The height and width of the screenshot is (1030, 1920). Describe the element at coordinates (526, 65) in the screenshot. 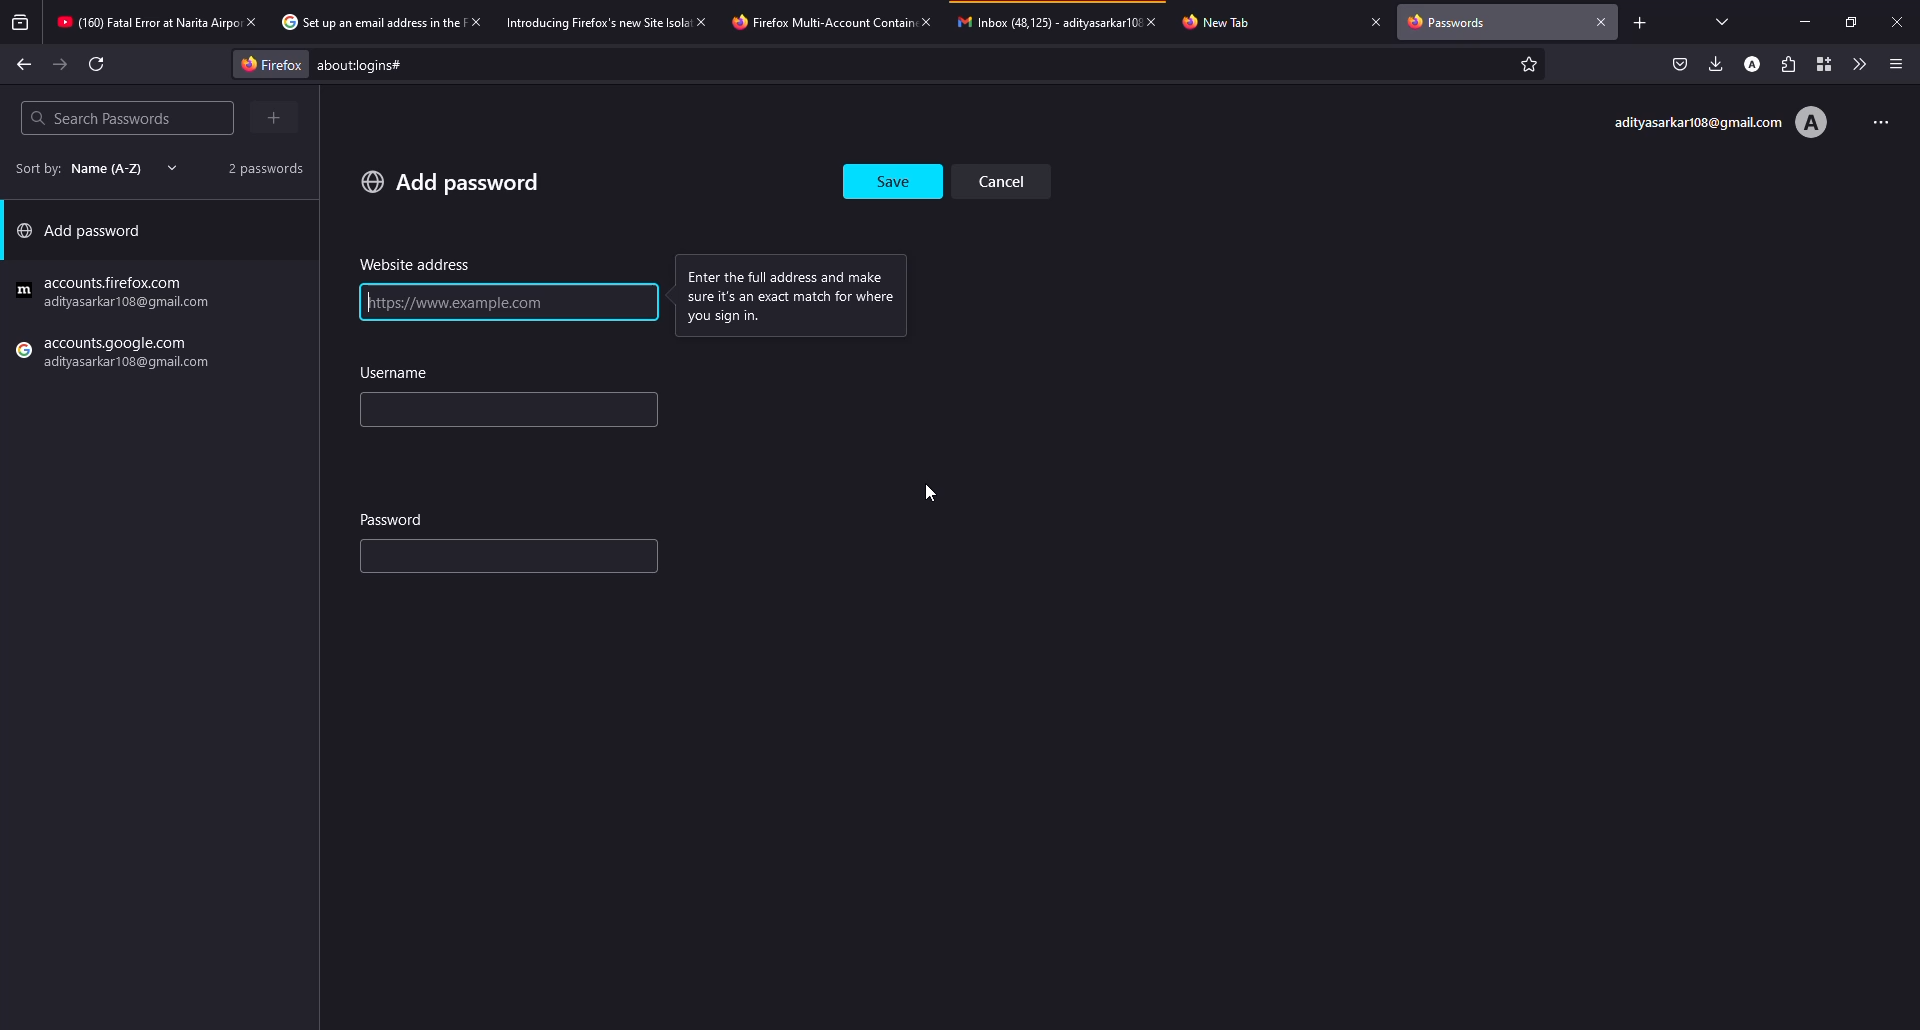

I see `about` at that location.